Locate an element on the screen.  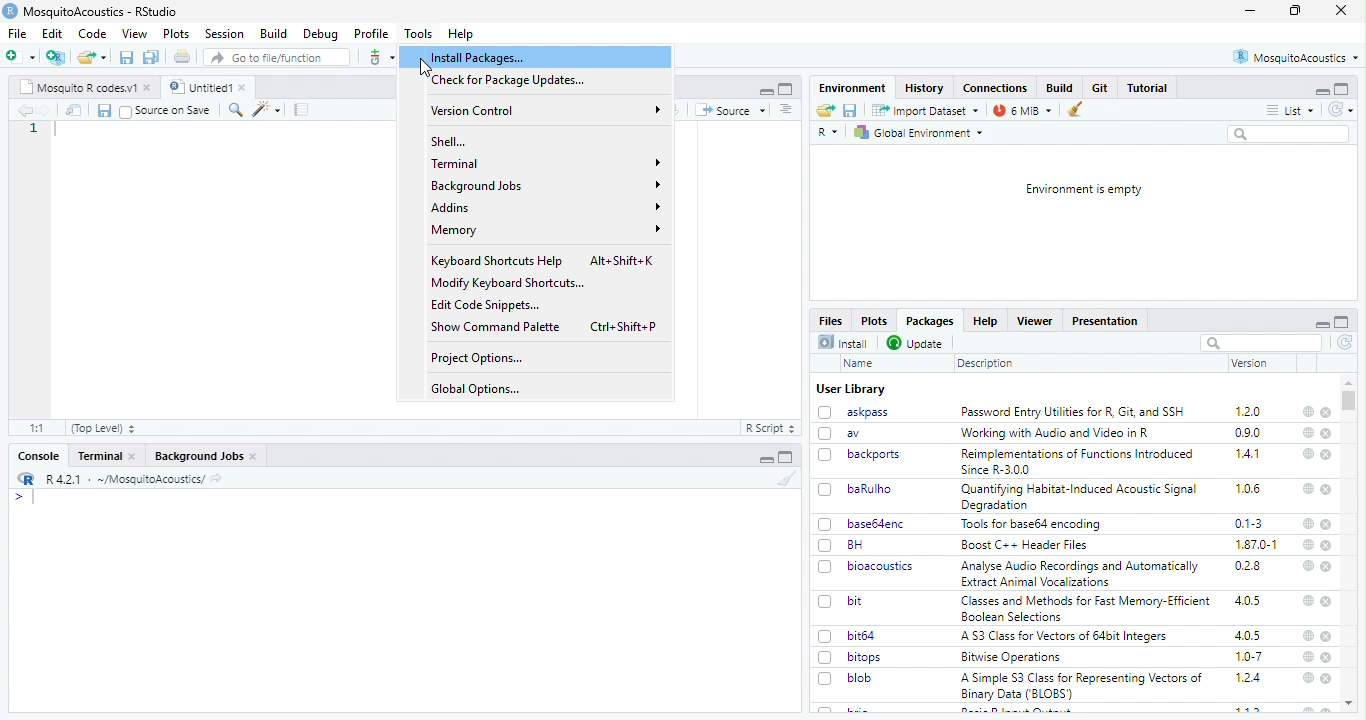
Debug is located at coordinates (322, 35).